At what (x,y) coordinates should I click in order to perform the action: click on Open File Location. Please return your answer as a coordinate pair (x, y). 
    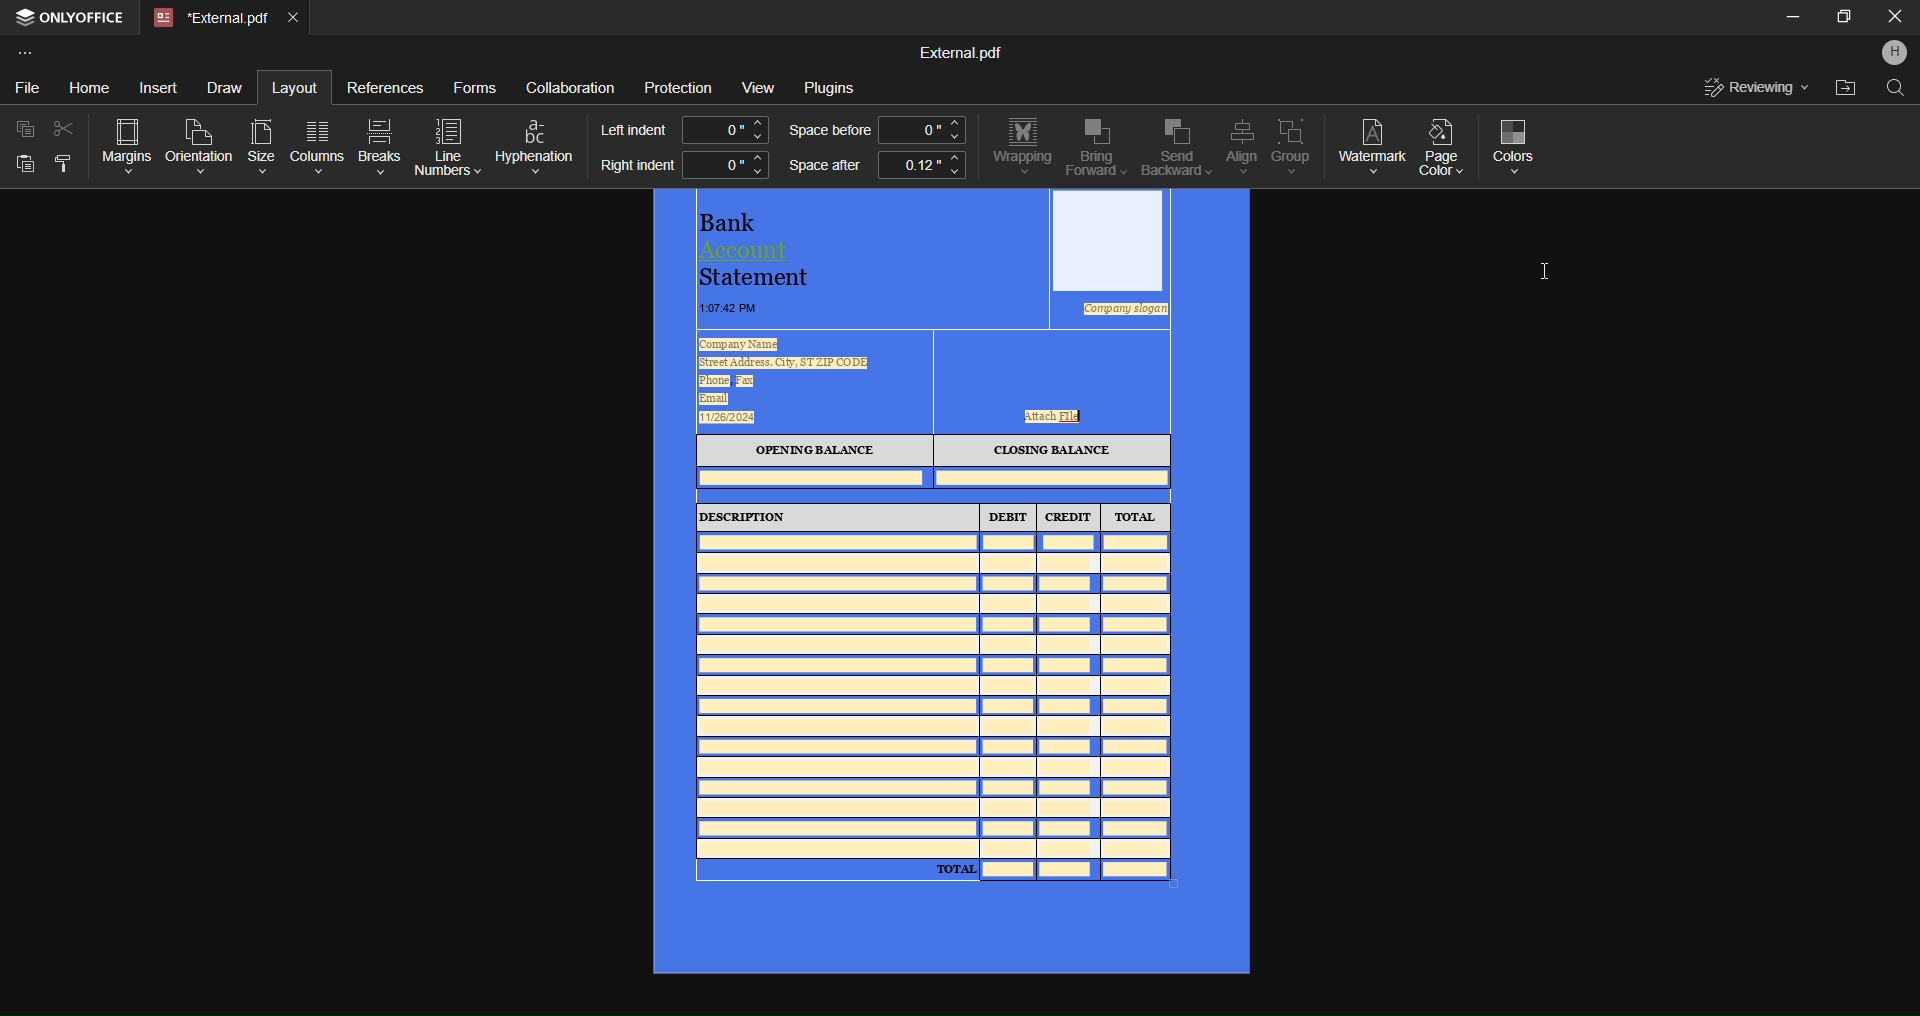
    Looking at the image, I should click on (1842, 88).